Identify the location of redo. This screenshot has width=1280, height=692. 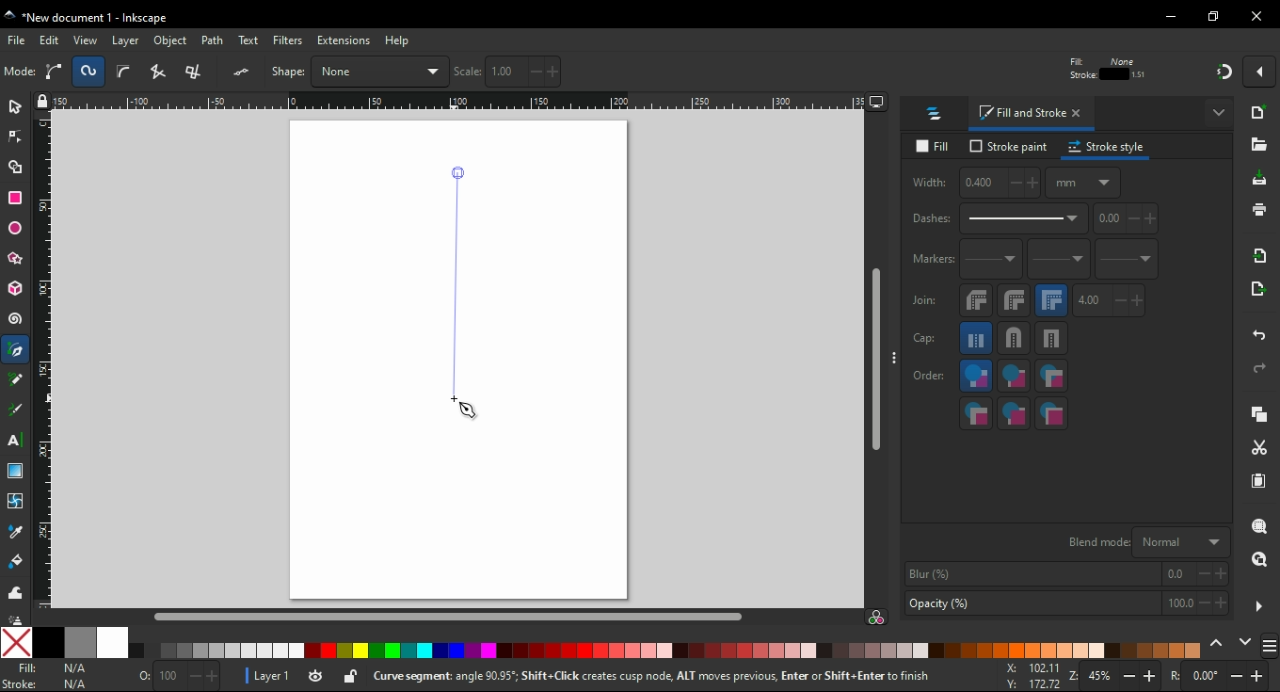
(1258, 368).